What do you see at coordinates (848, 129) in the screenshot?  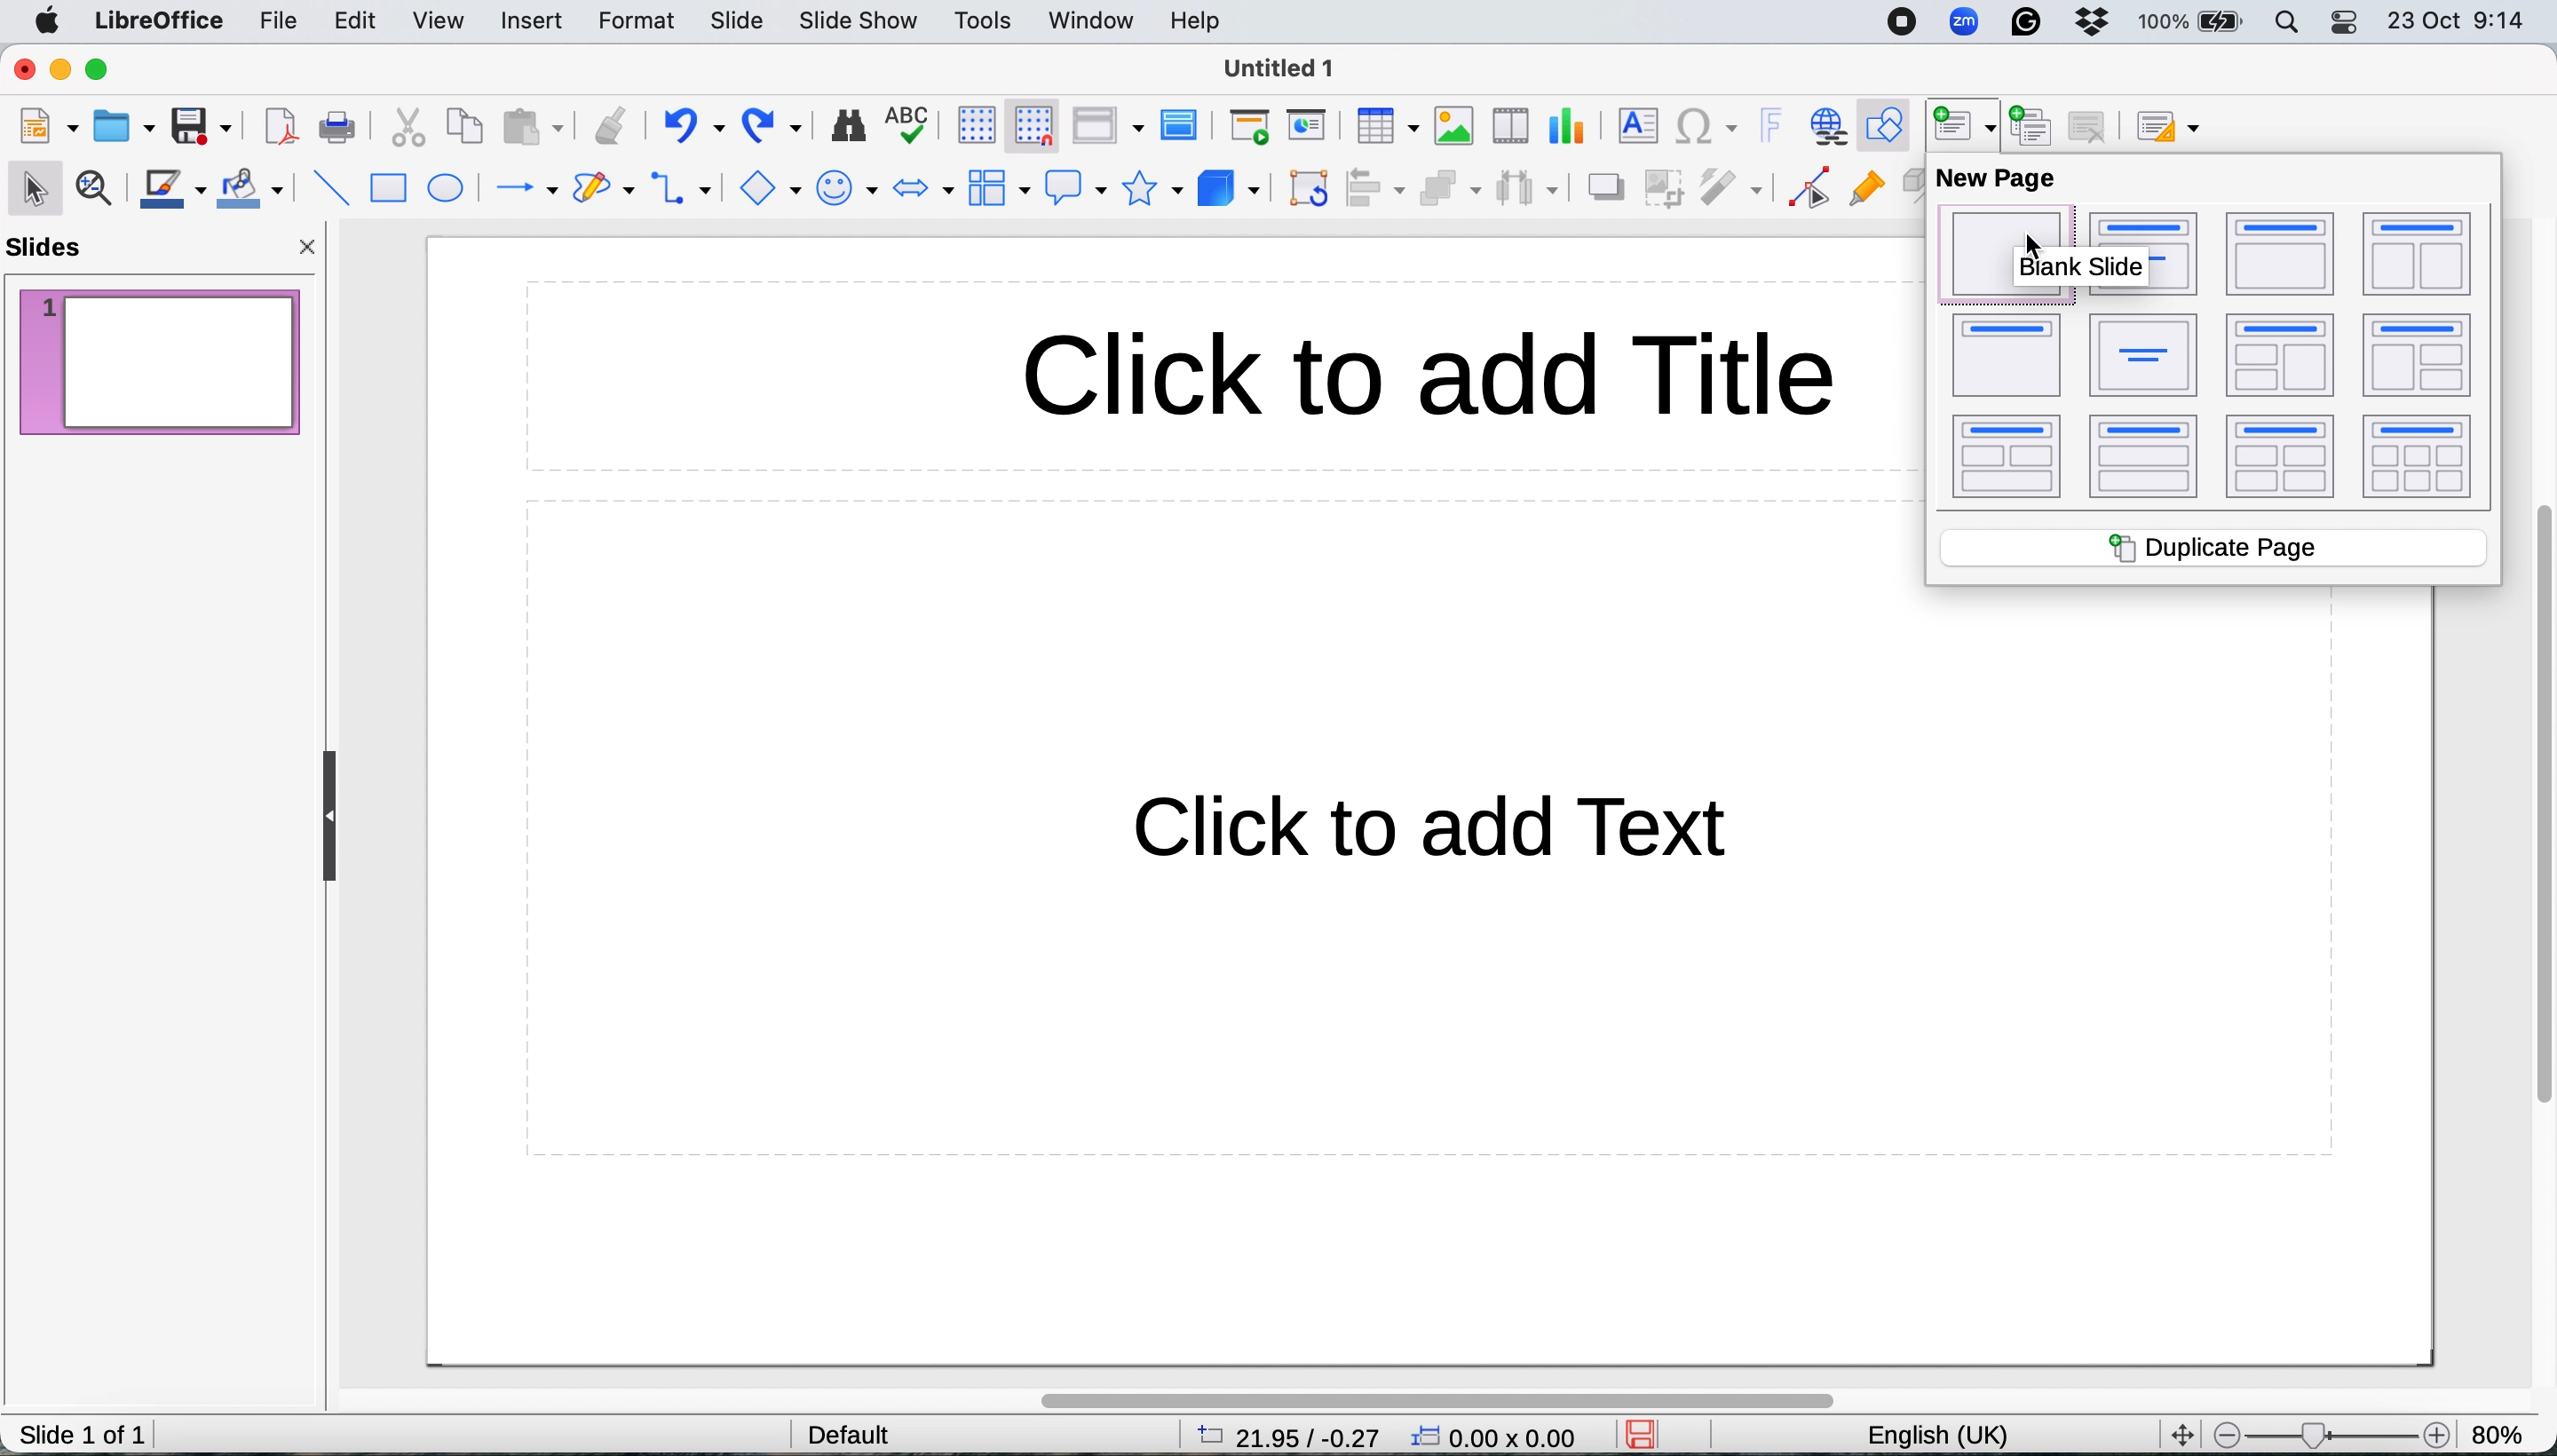 I see `find and replace` at bounding box center [848, 129].